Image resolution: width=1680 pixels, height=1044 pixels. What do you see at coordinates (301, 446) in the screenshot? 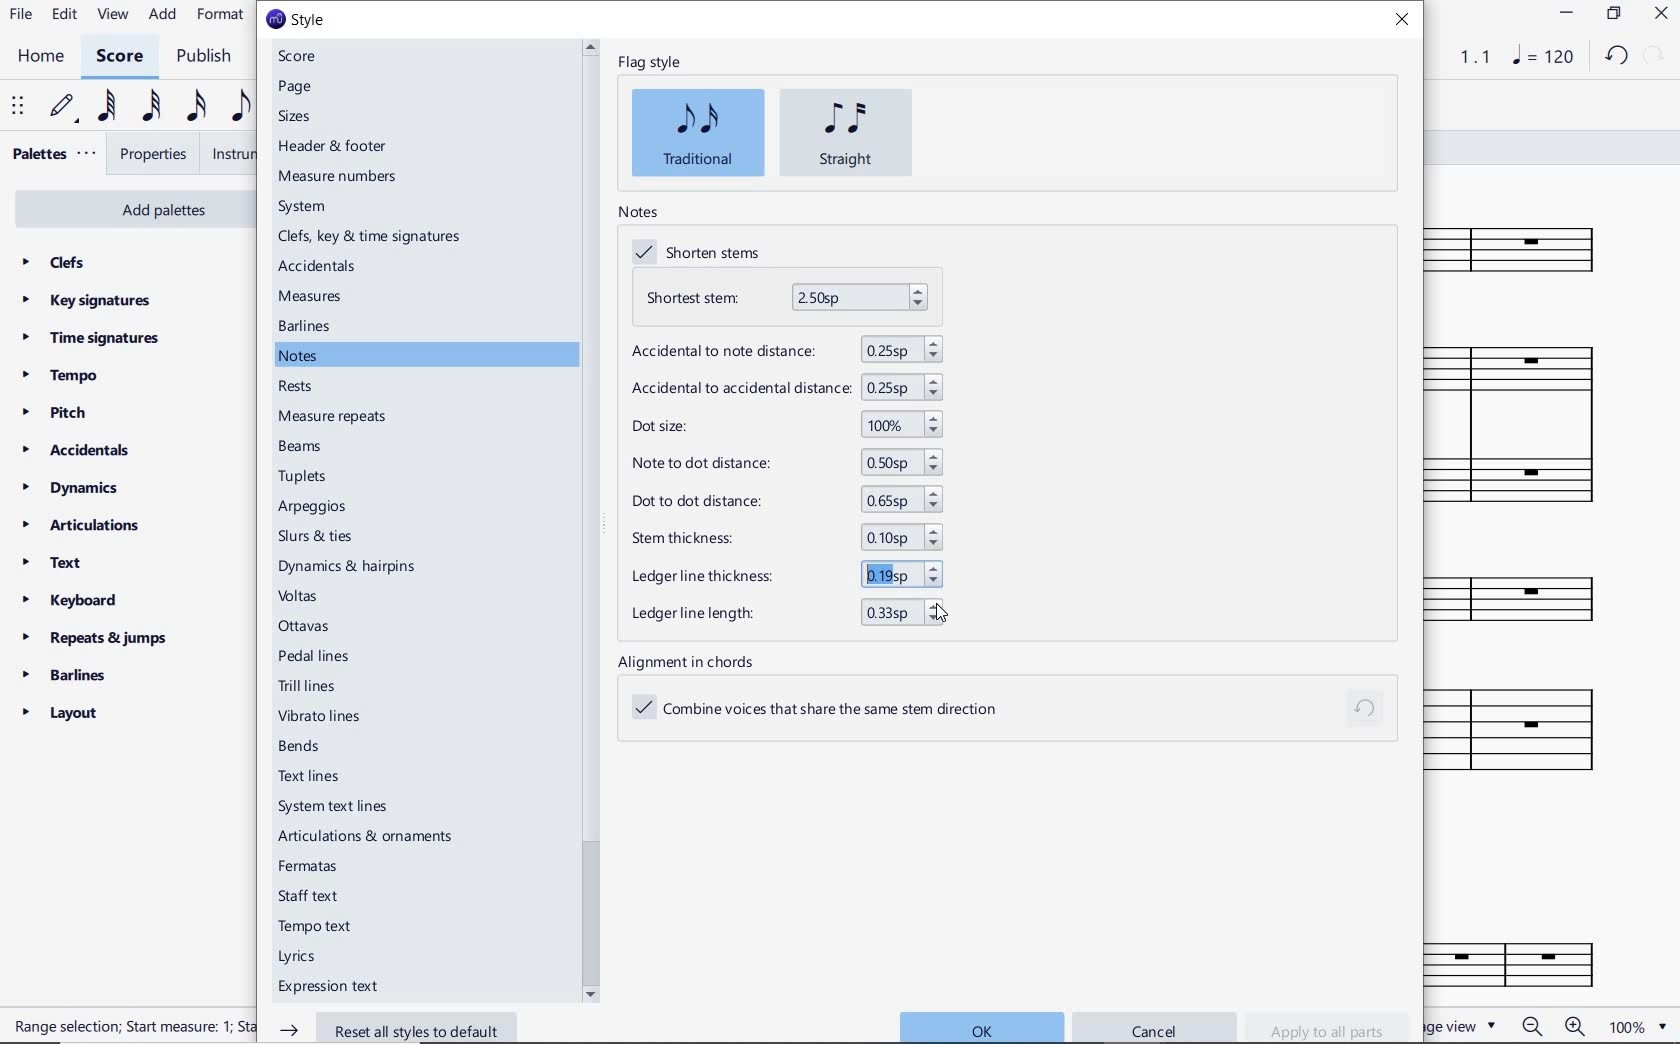
I see `beams` at bounding box center [301, 446].